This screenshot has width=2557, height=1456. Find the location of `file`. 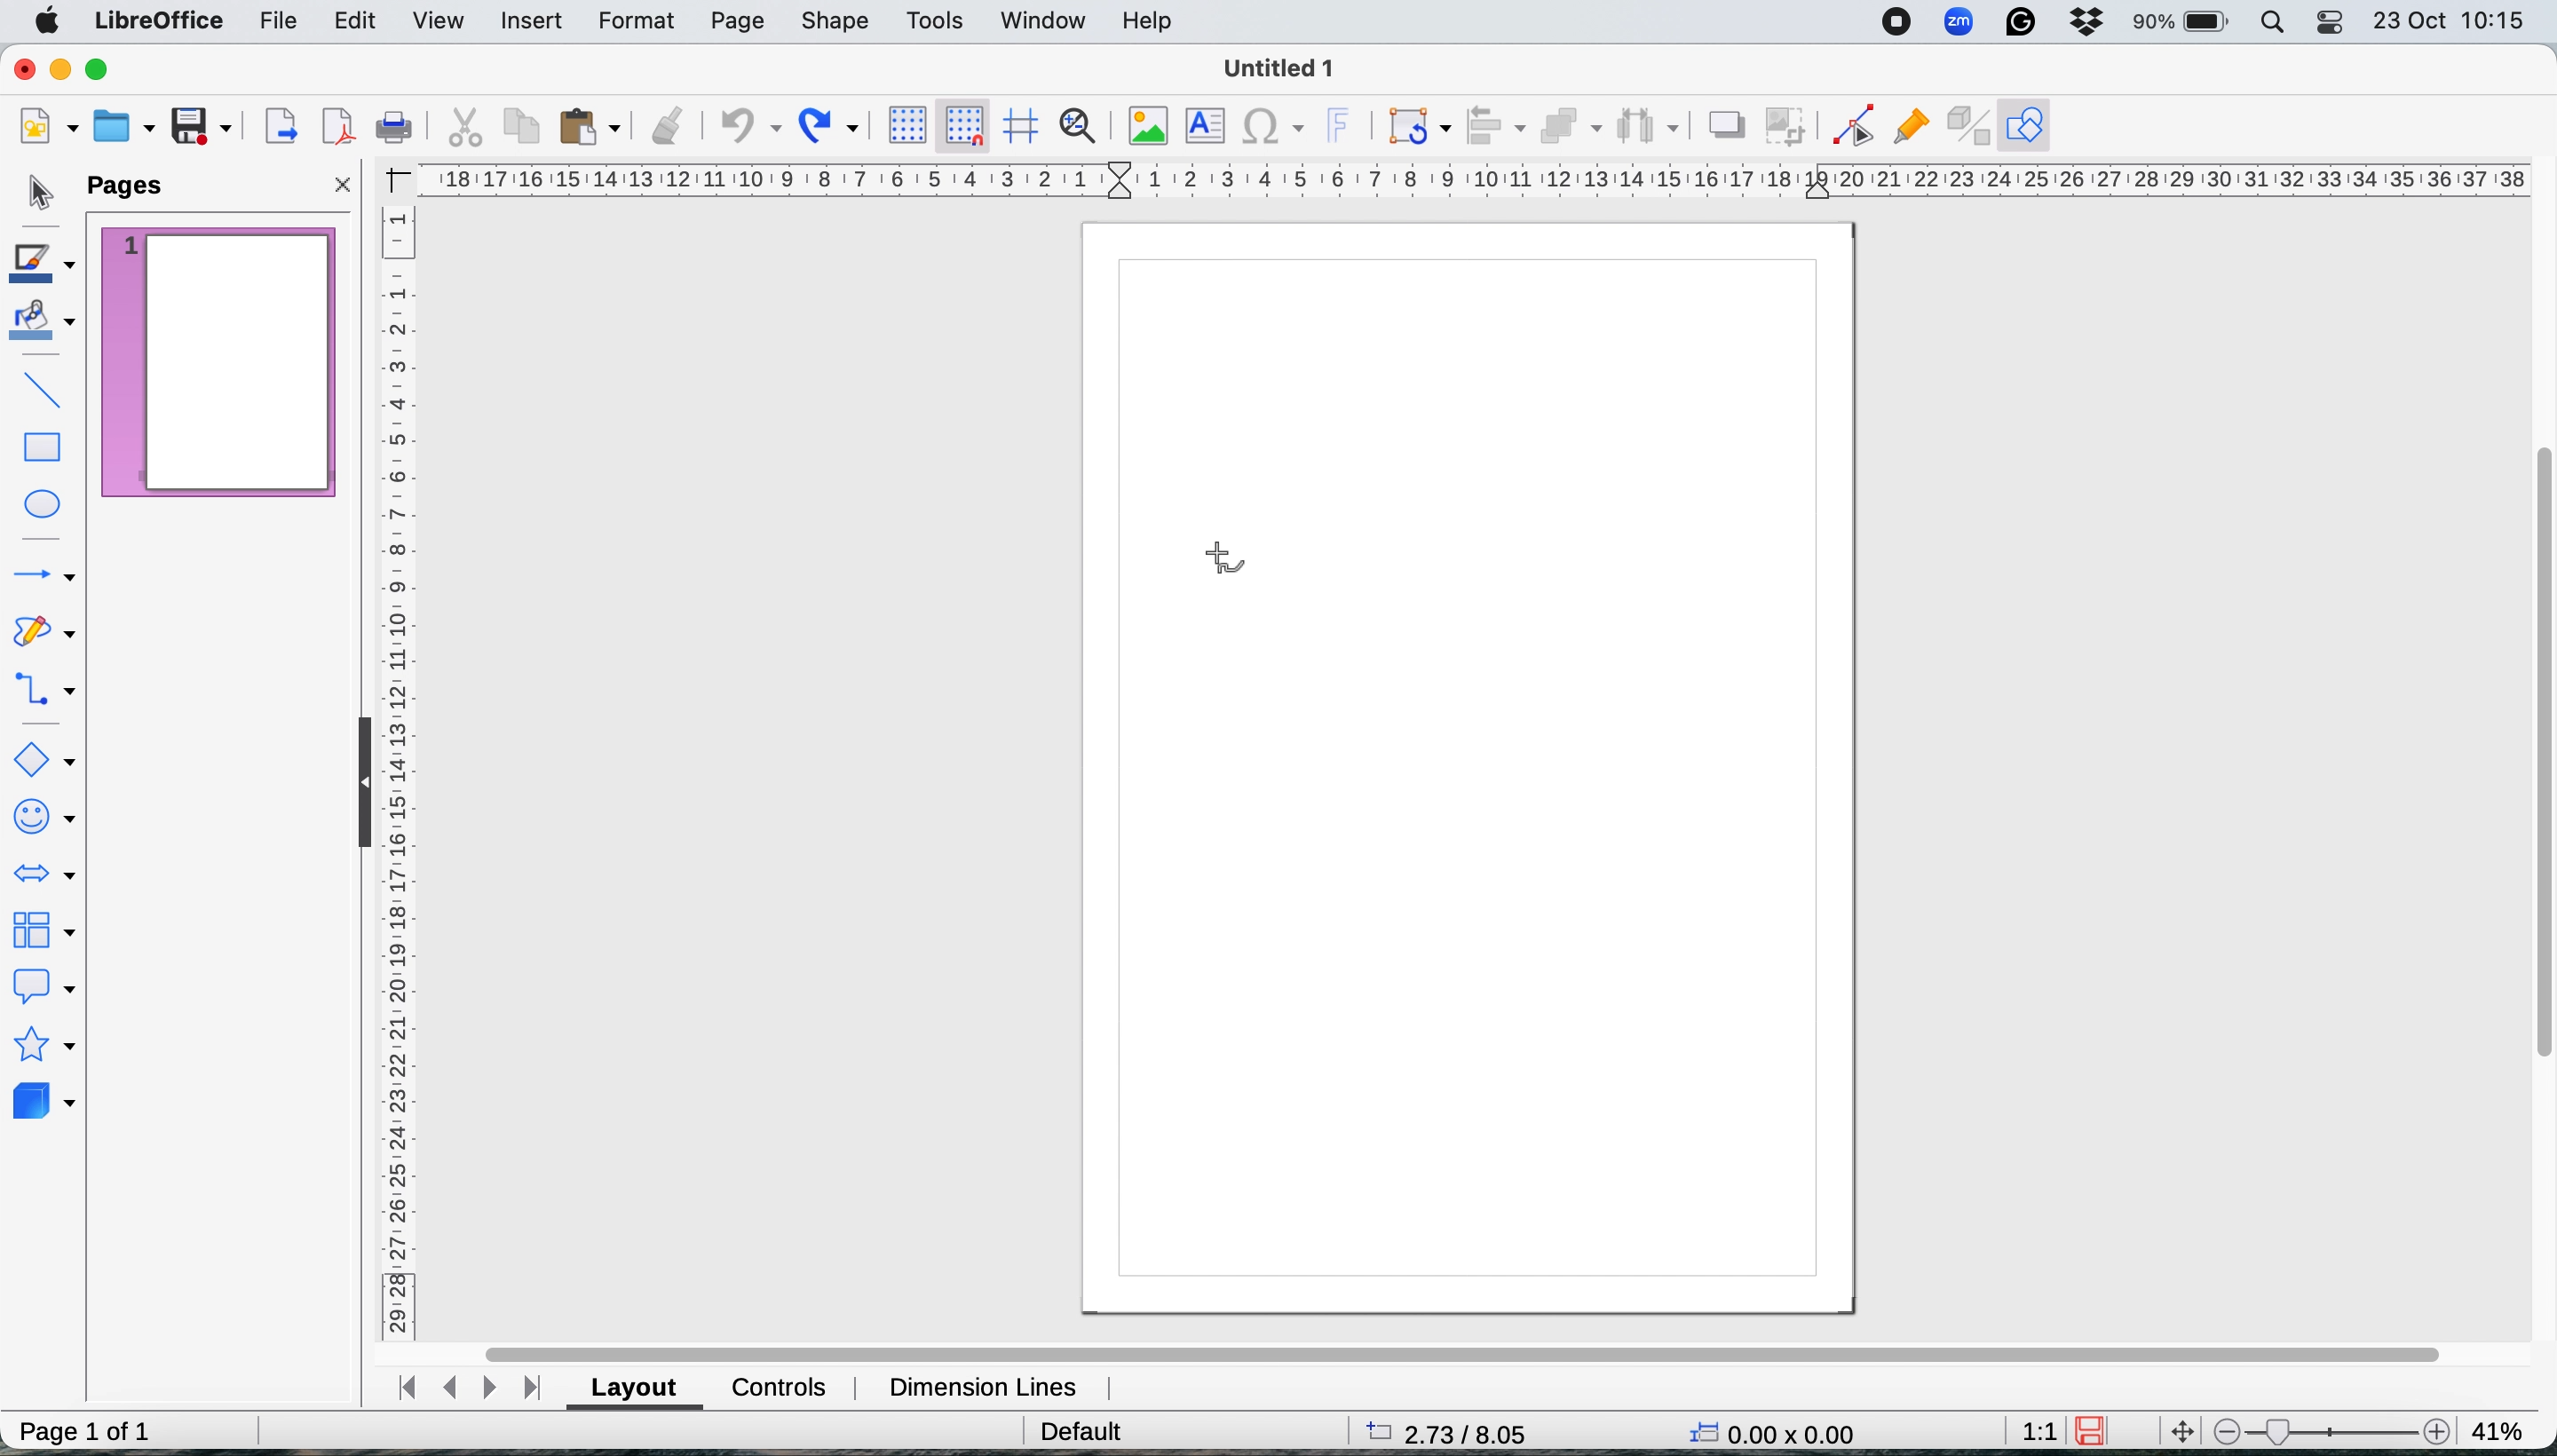

file is located at coordinates (283, 22).